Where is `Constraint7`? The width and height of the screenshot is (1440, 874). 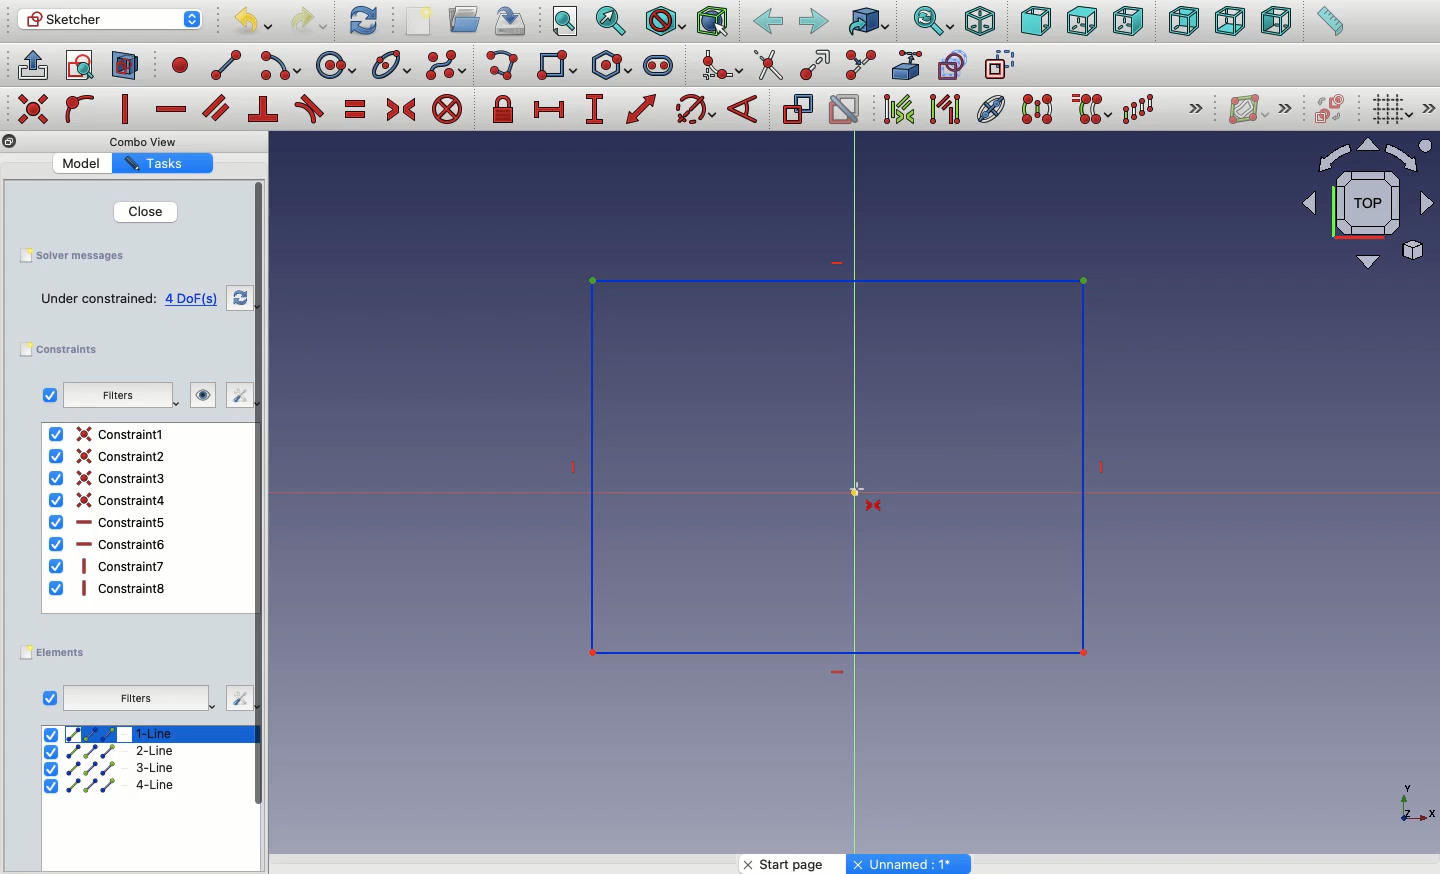 Constraint7 is located at coordinates (108, 565).